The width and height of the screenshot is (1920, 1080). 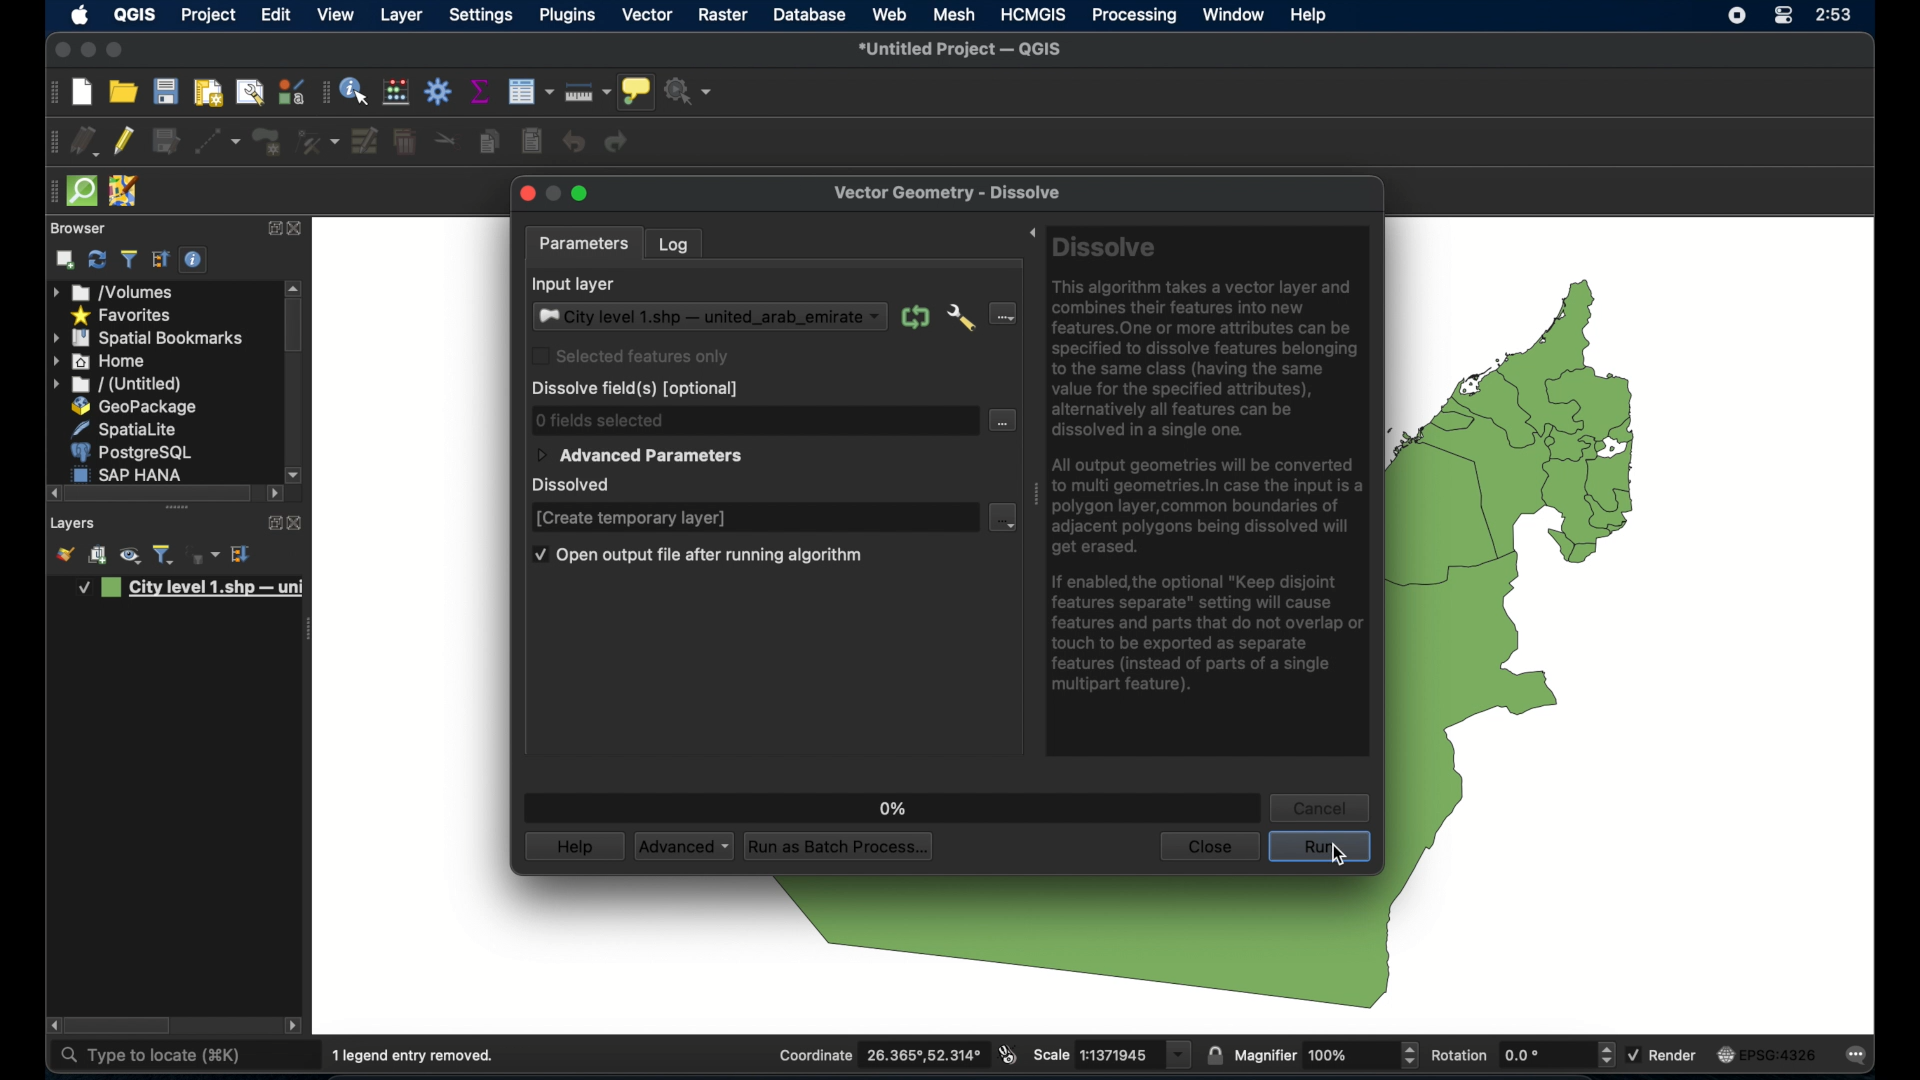 What do you see at coordinates (167, 142) in the screenshot?
I see `save edits` at bounding box center [167, 142].